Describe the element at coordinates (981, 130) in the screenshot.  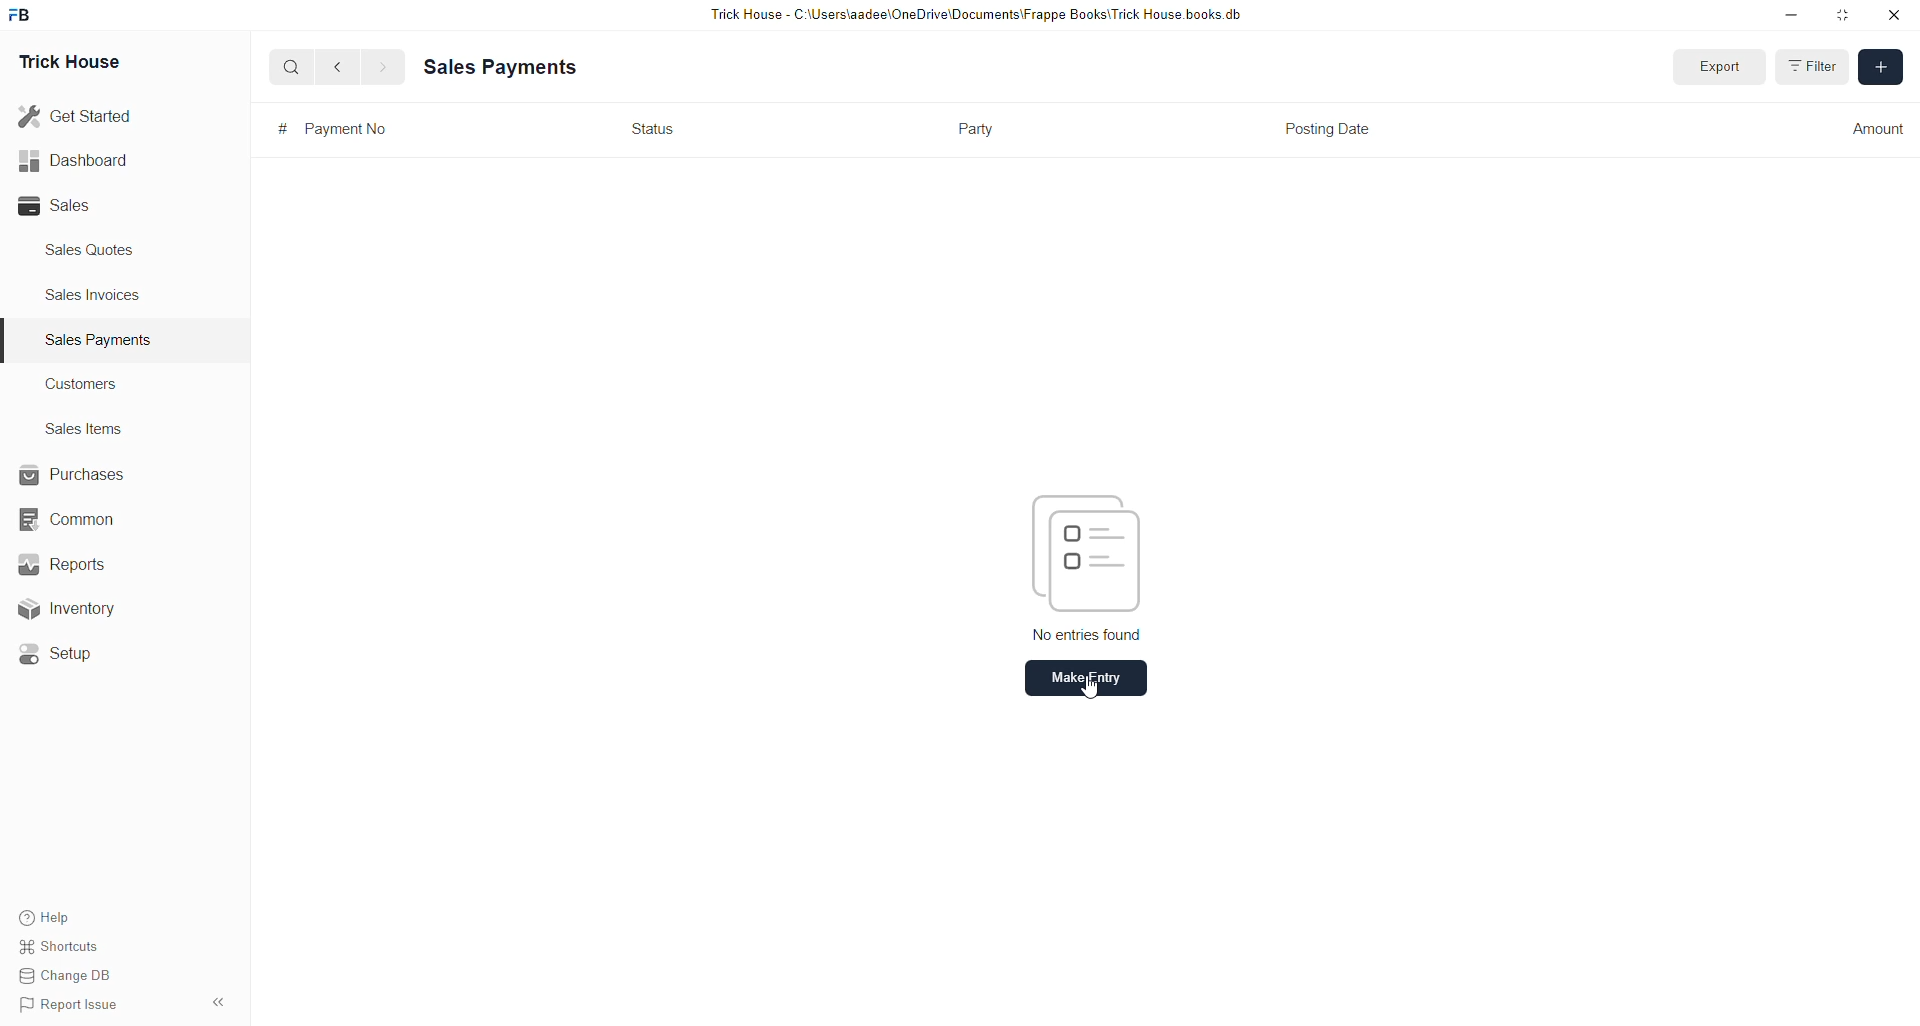
I see `Party` at that location.